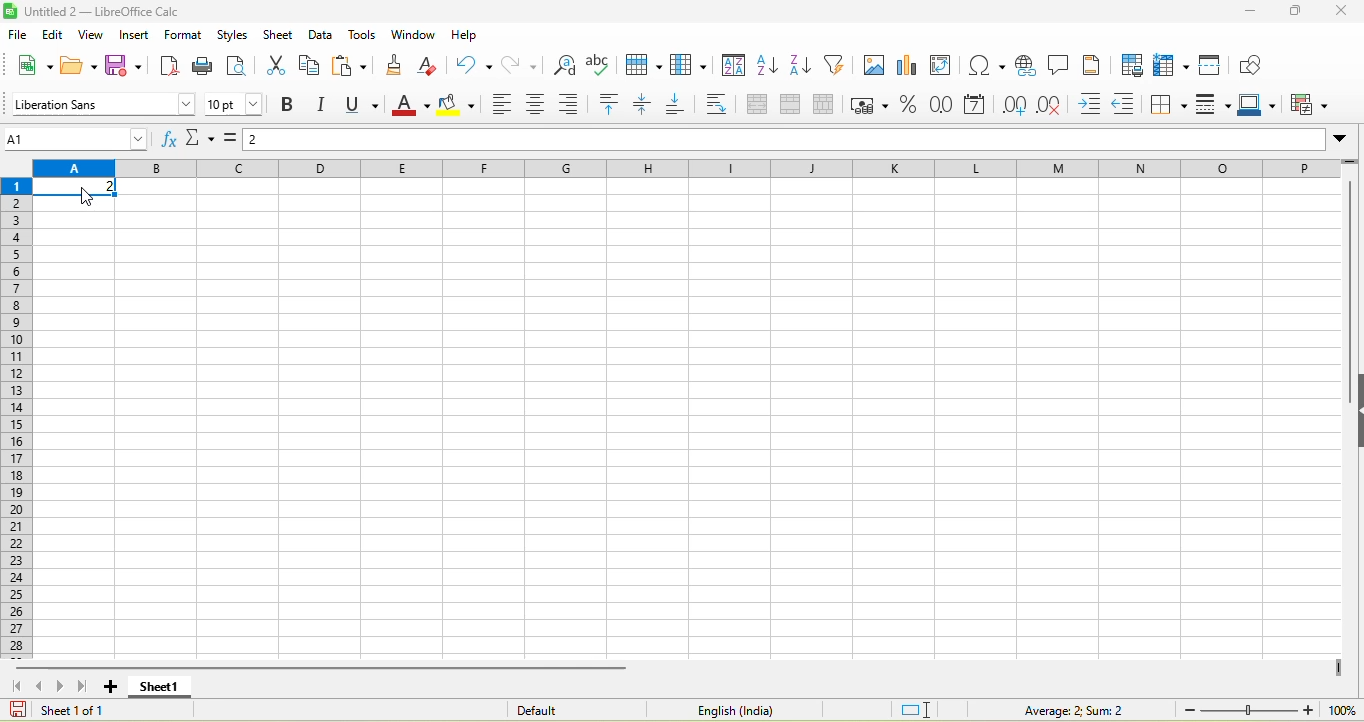 Image resolution: width=1364 pixels, height=722 pixels. What do you see at coordinates (1130, 106) in the screenshot?
I see `decrease indent` at bounding box center [1130, 106].